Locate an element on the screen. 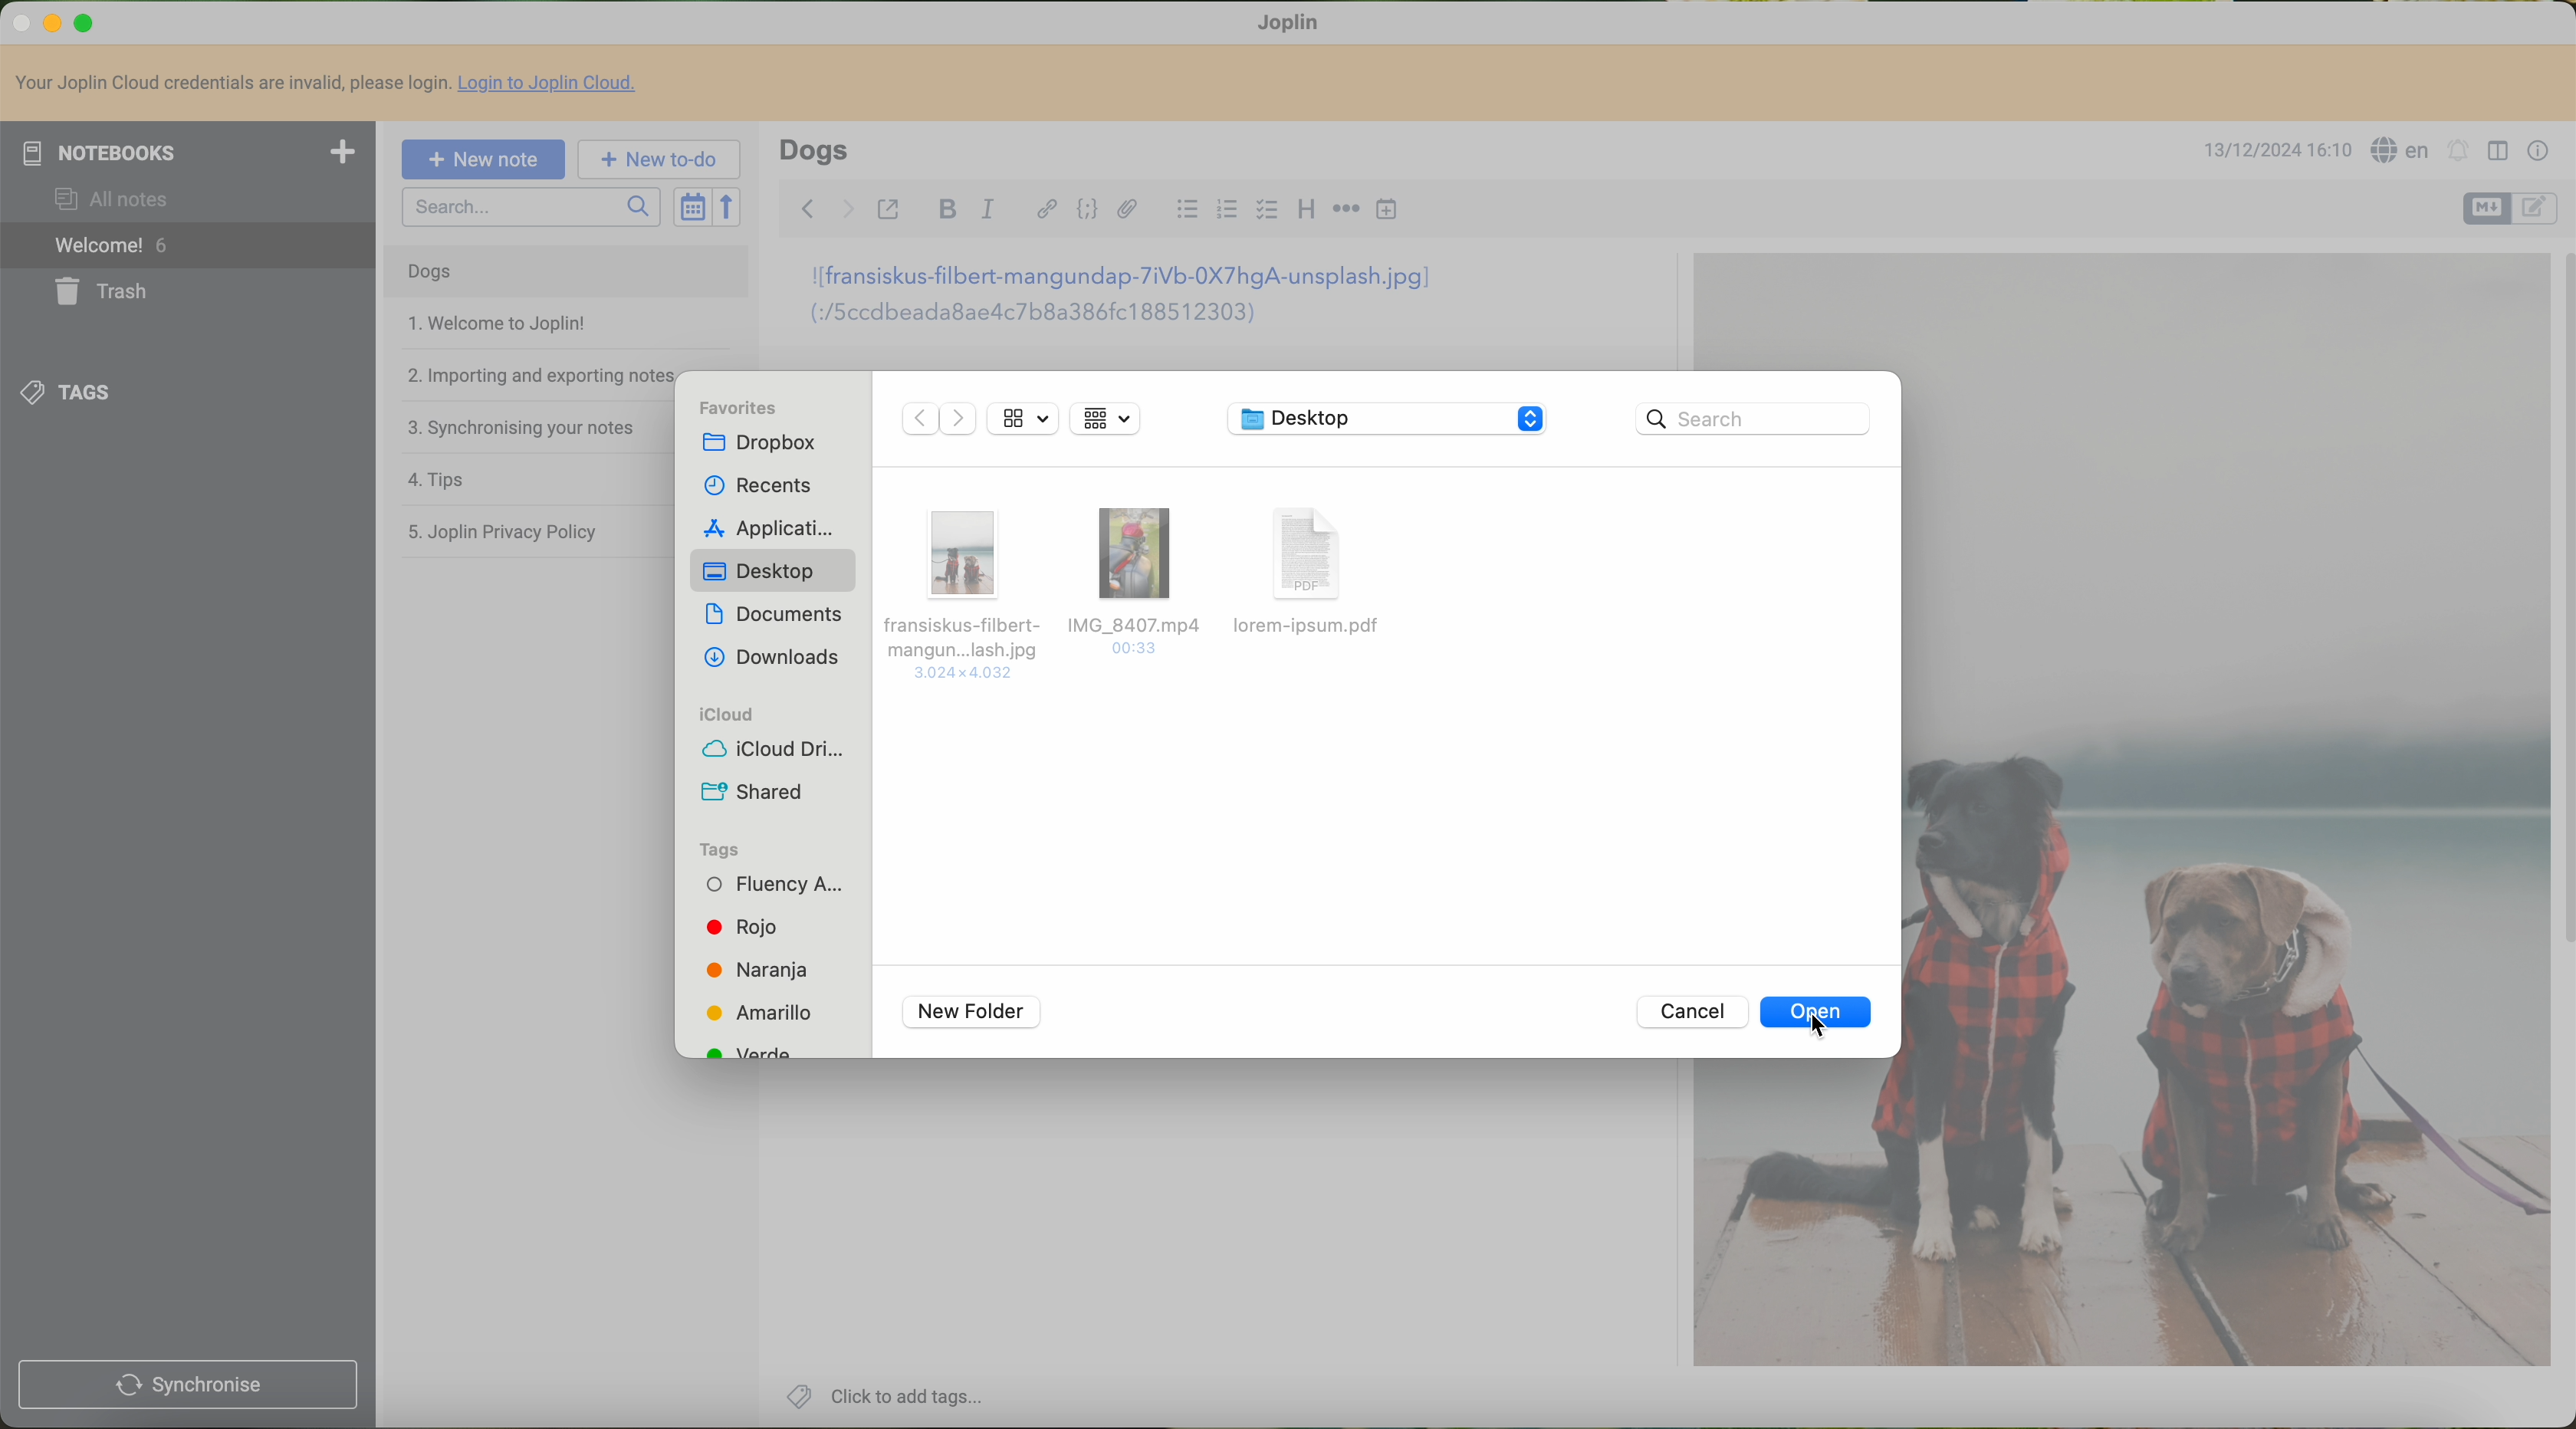 The image size is (2576, 1429). open is located at coordinates (1819, 1014).